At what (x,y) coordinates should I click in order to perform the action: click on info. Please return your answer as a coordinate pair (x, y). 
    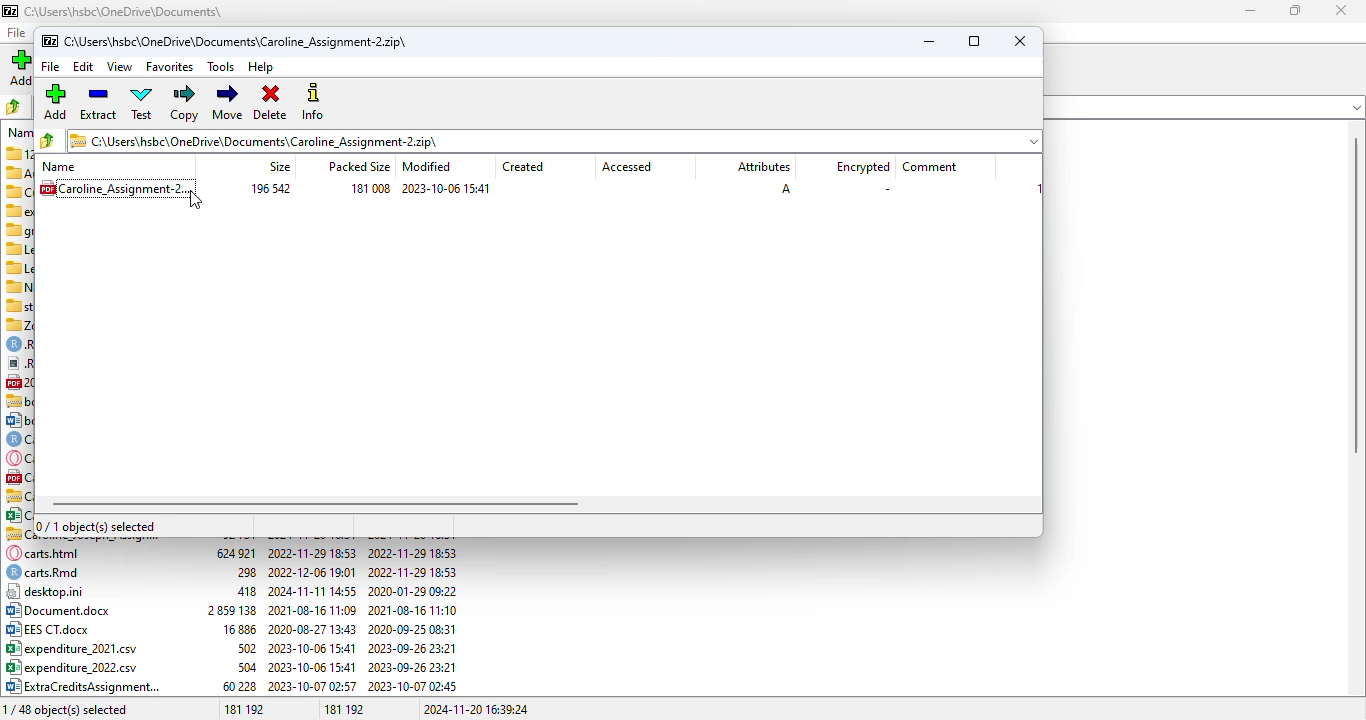
    Looking at the image, I should click on (315, 101).